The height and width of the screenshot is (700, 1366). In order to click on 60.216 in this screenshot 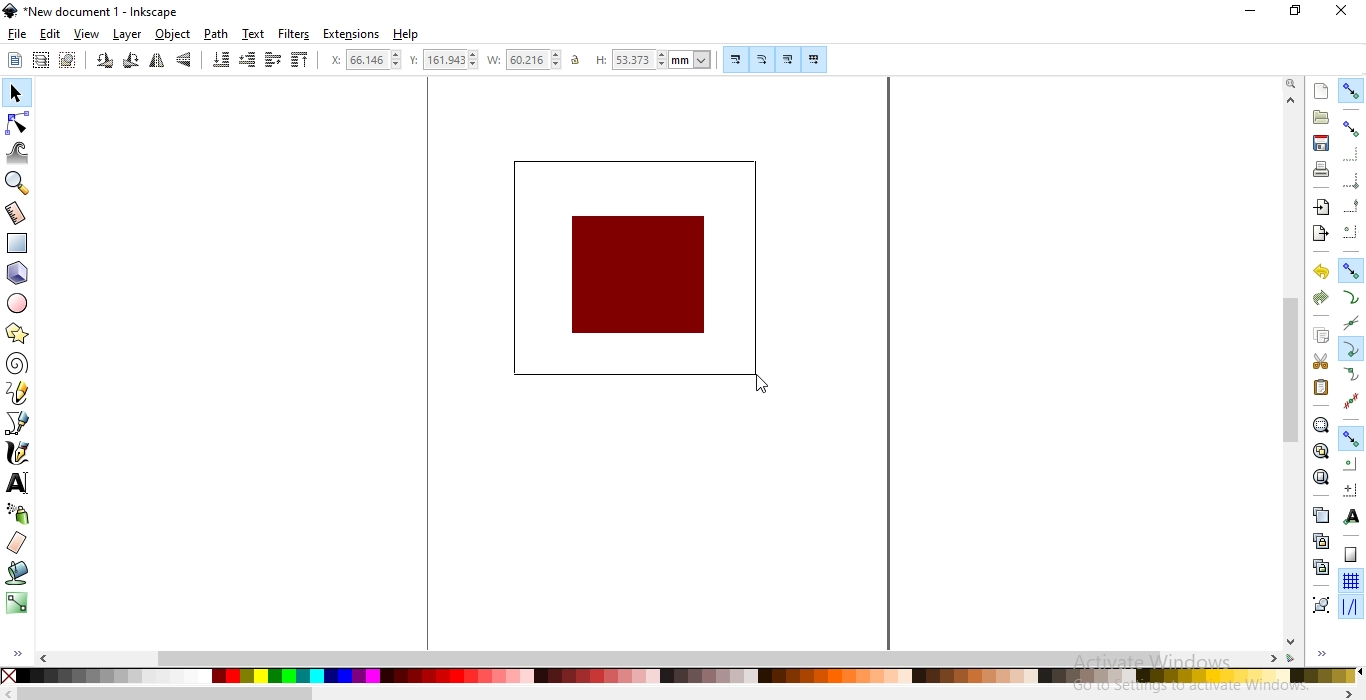, I will do `click(535, 60)`.